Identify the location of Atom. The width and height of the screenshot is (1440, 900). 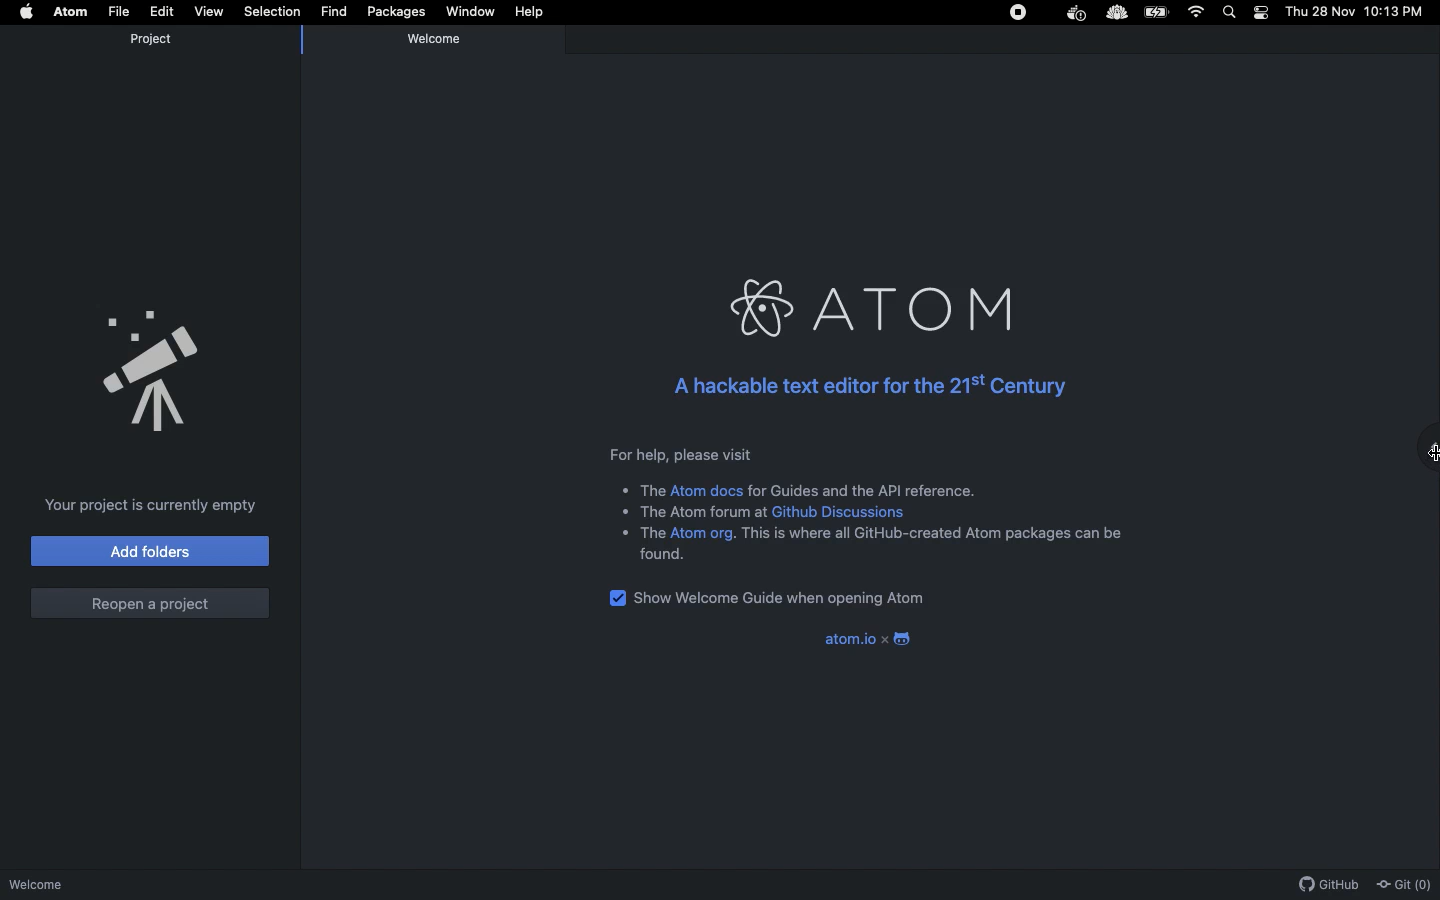
(71, 12).